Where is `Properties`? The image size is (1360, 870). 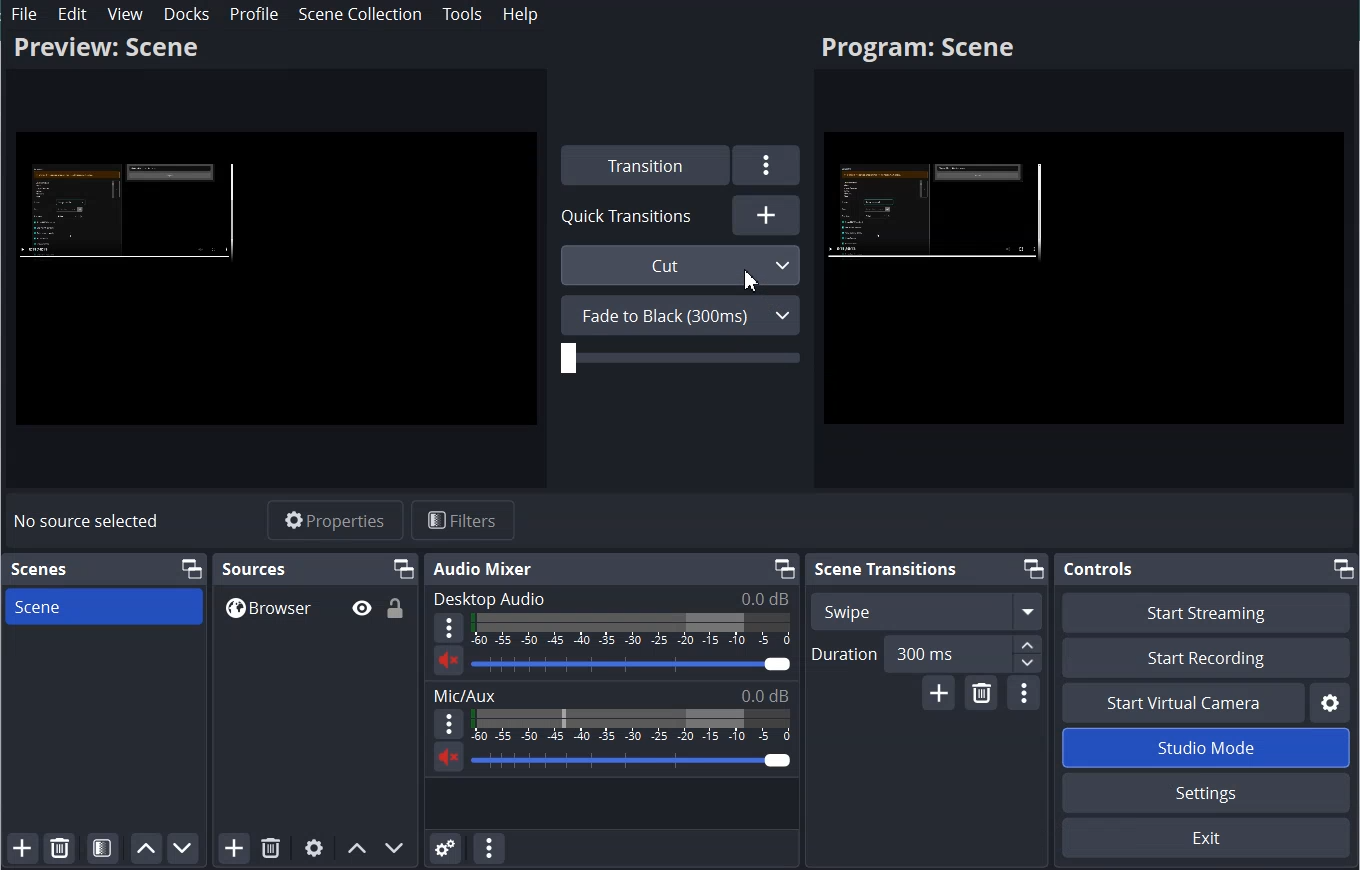
Properties is located at coordinates (335, 520).